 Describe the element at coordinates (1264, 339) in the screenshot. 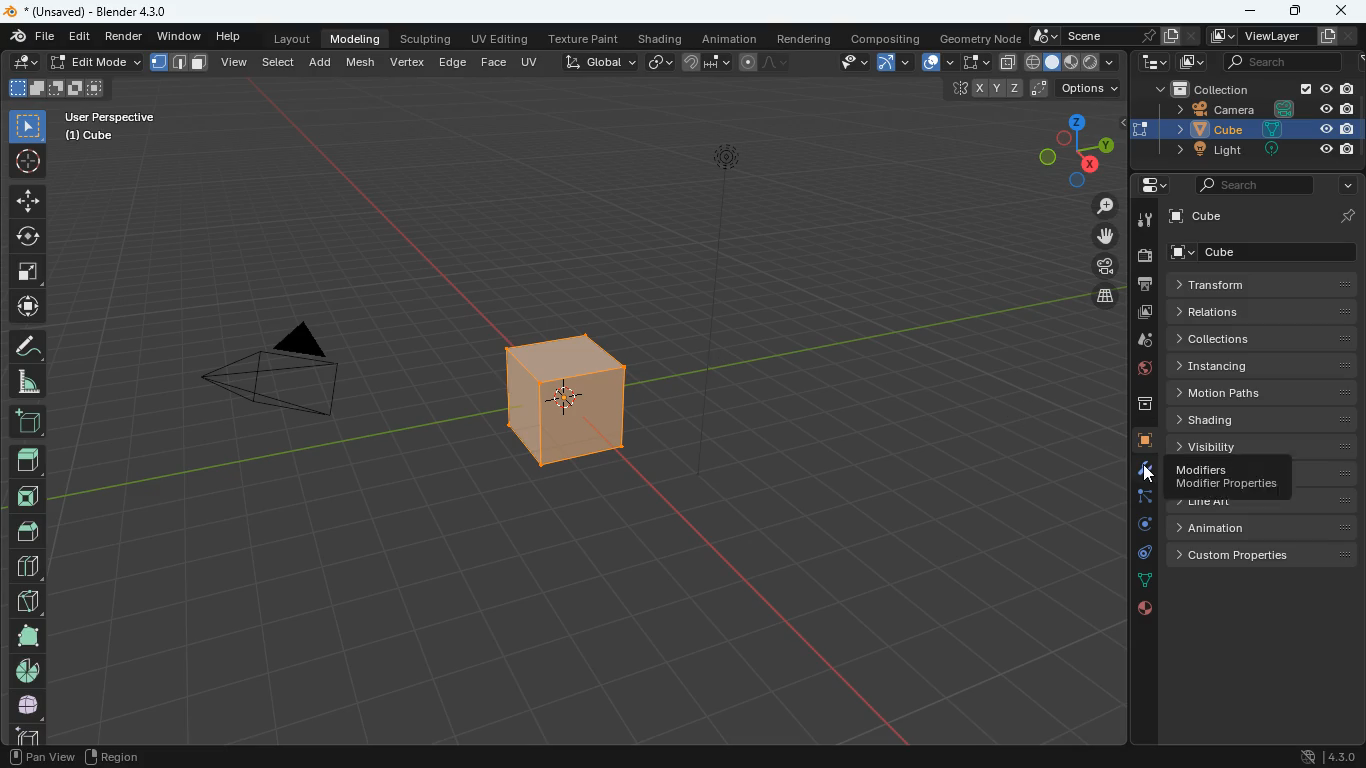

I see `collection` at that location.